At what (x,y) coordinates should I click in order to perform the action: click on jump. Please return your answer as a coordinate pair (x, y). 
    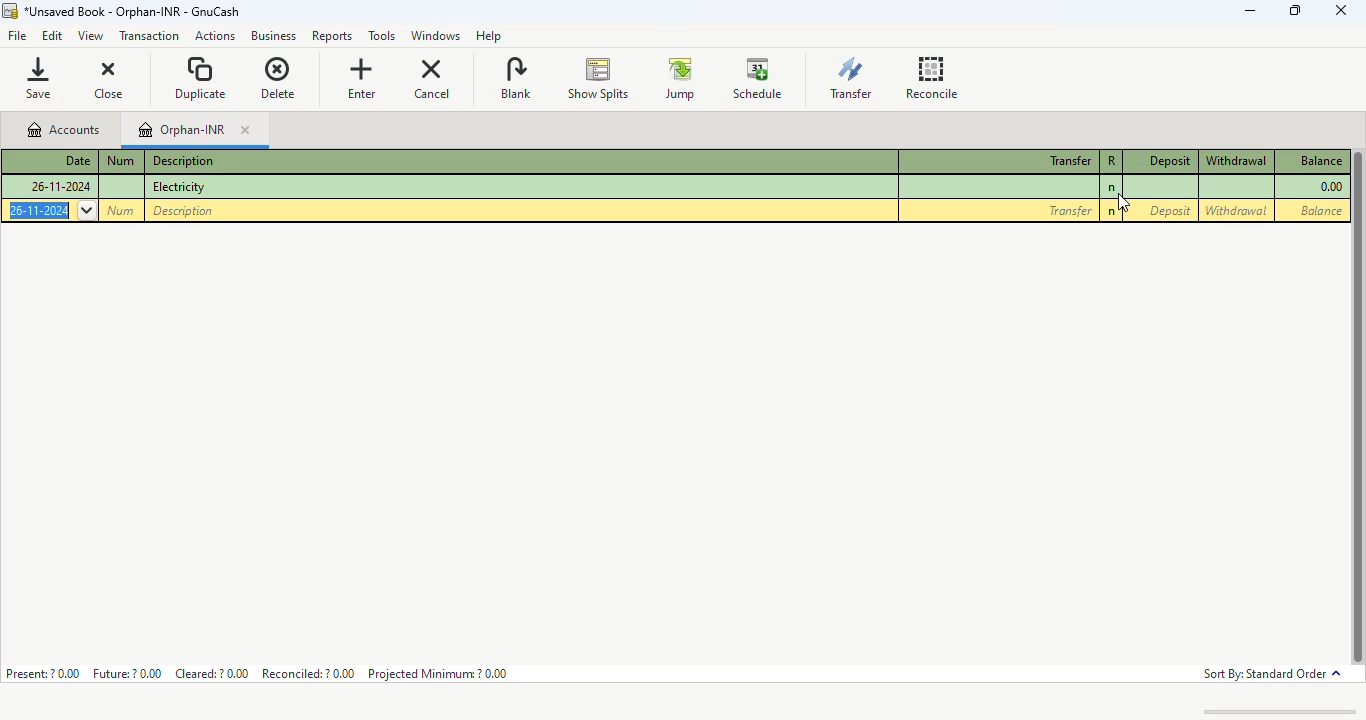
    Looking at the image, I should click on (681, 79).